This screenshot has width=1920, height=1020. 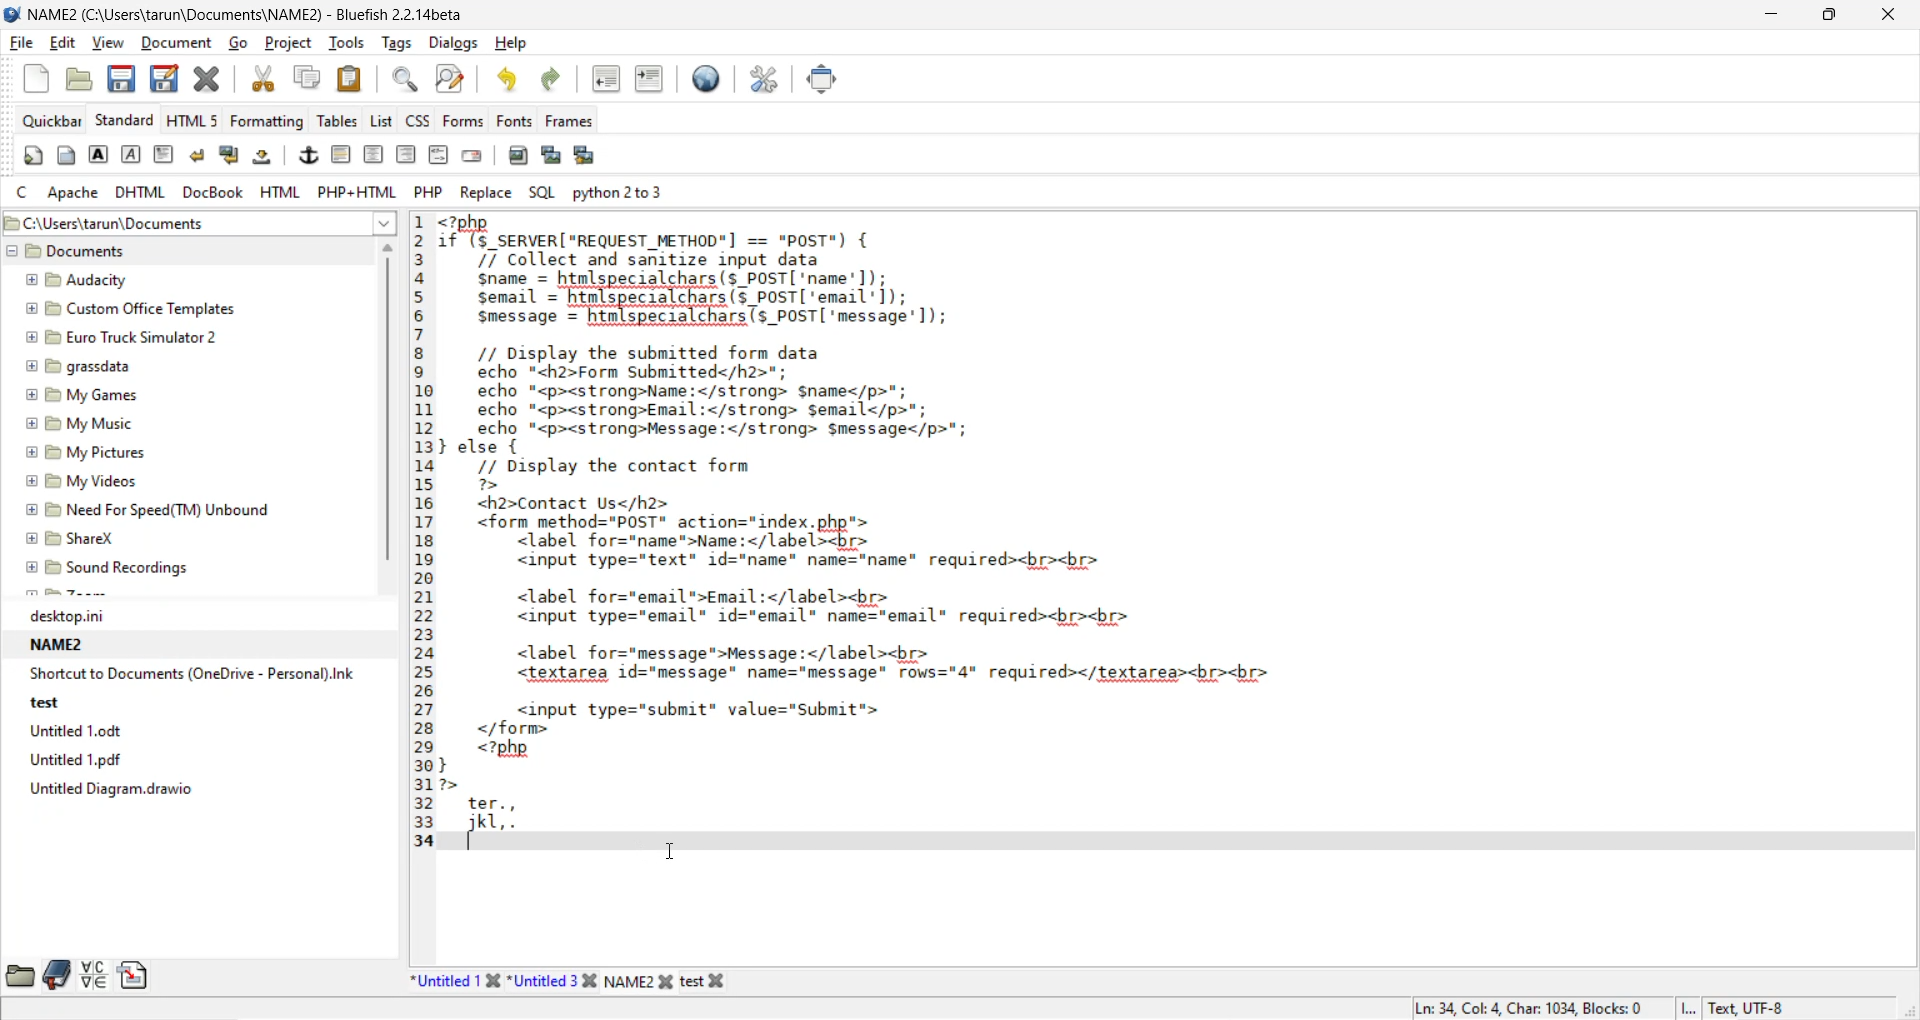 What do you see at coordinates (94, 975) in the screenshot?
I see `charmap` at bounding box center [94, 975].